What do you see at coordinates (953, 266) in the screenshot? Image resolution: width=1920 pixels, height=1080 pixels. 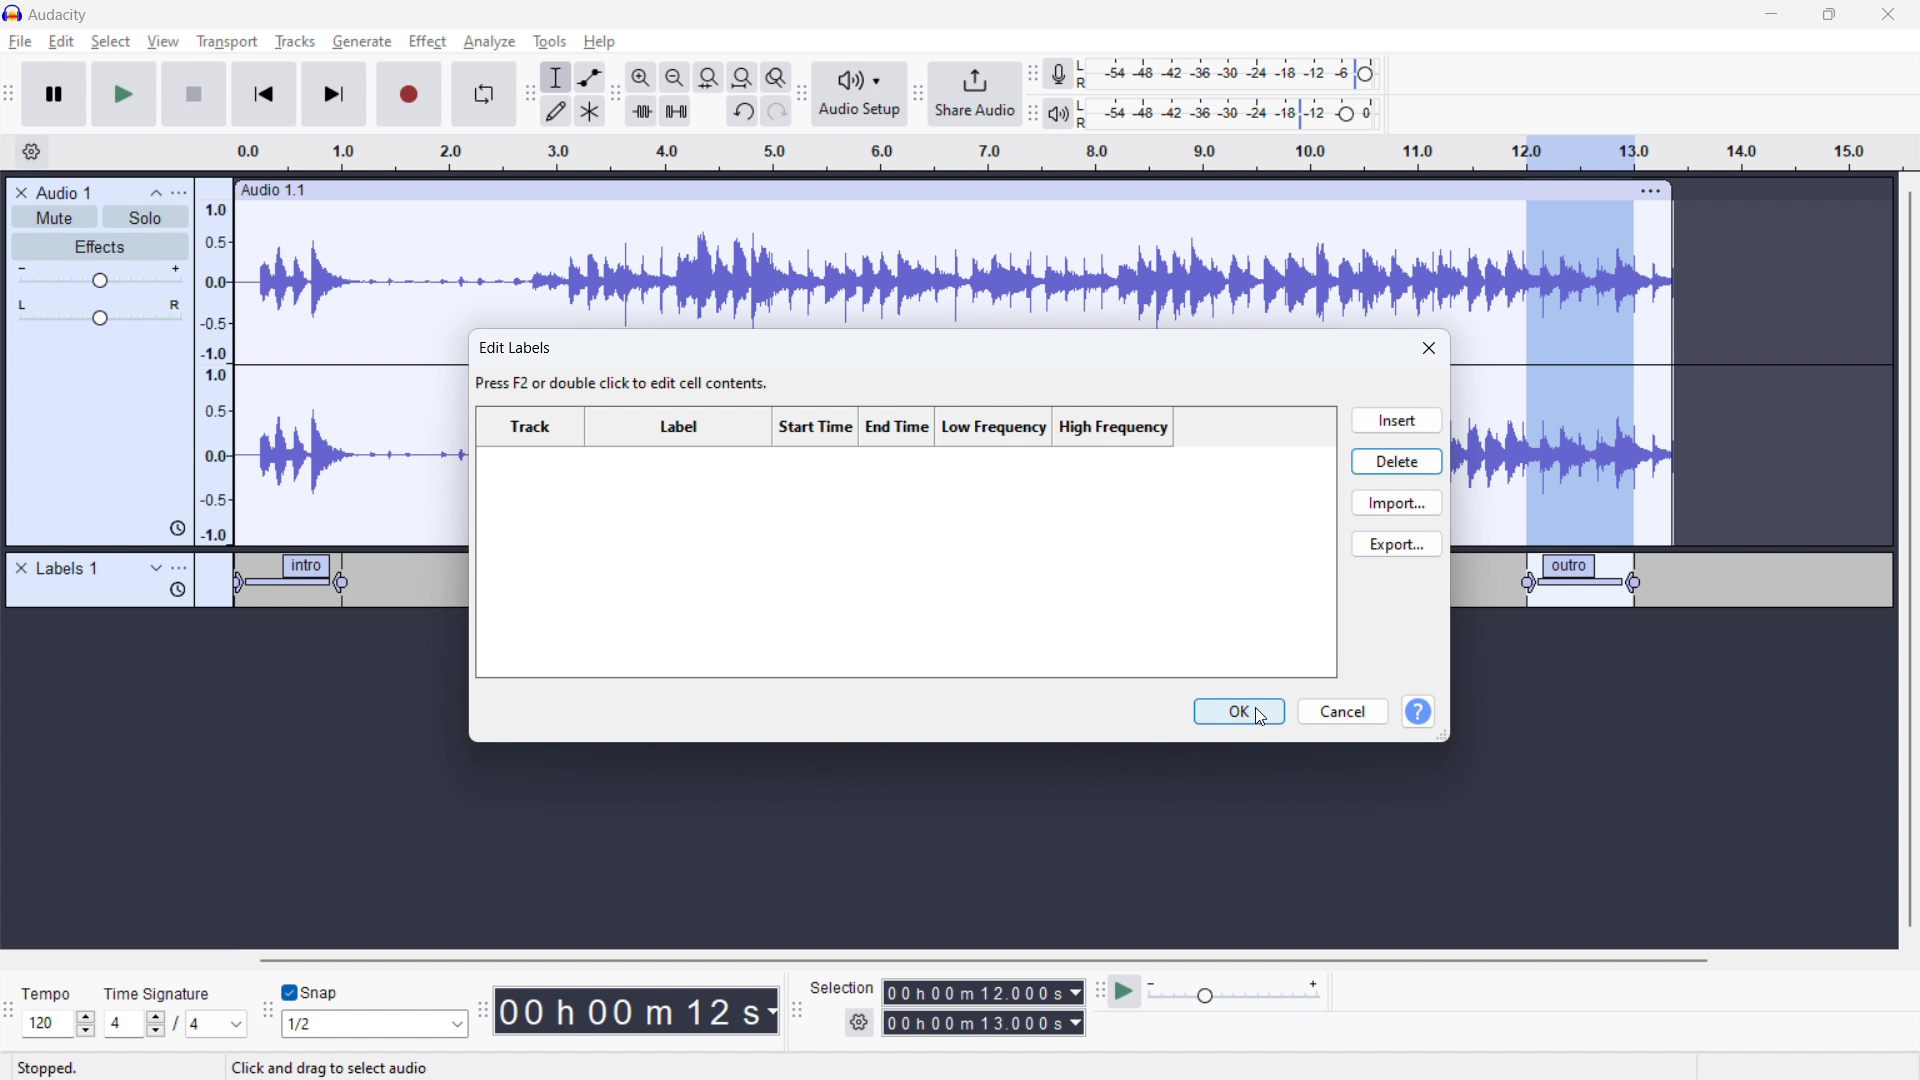 I see `audio wave` at bounding box center [953, 266].